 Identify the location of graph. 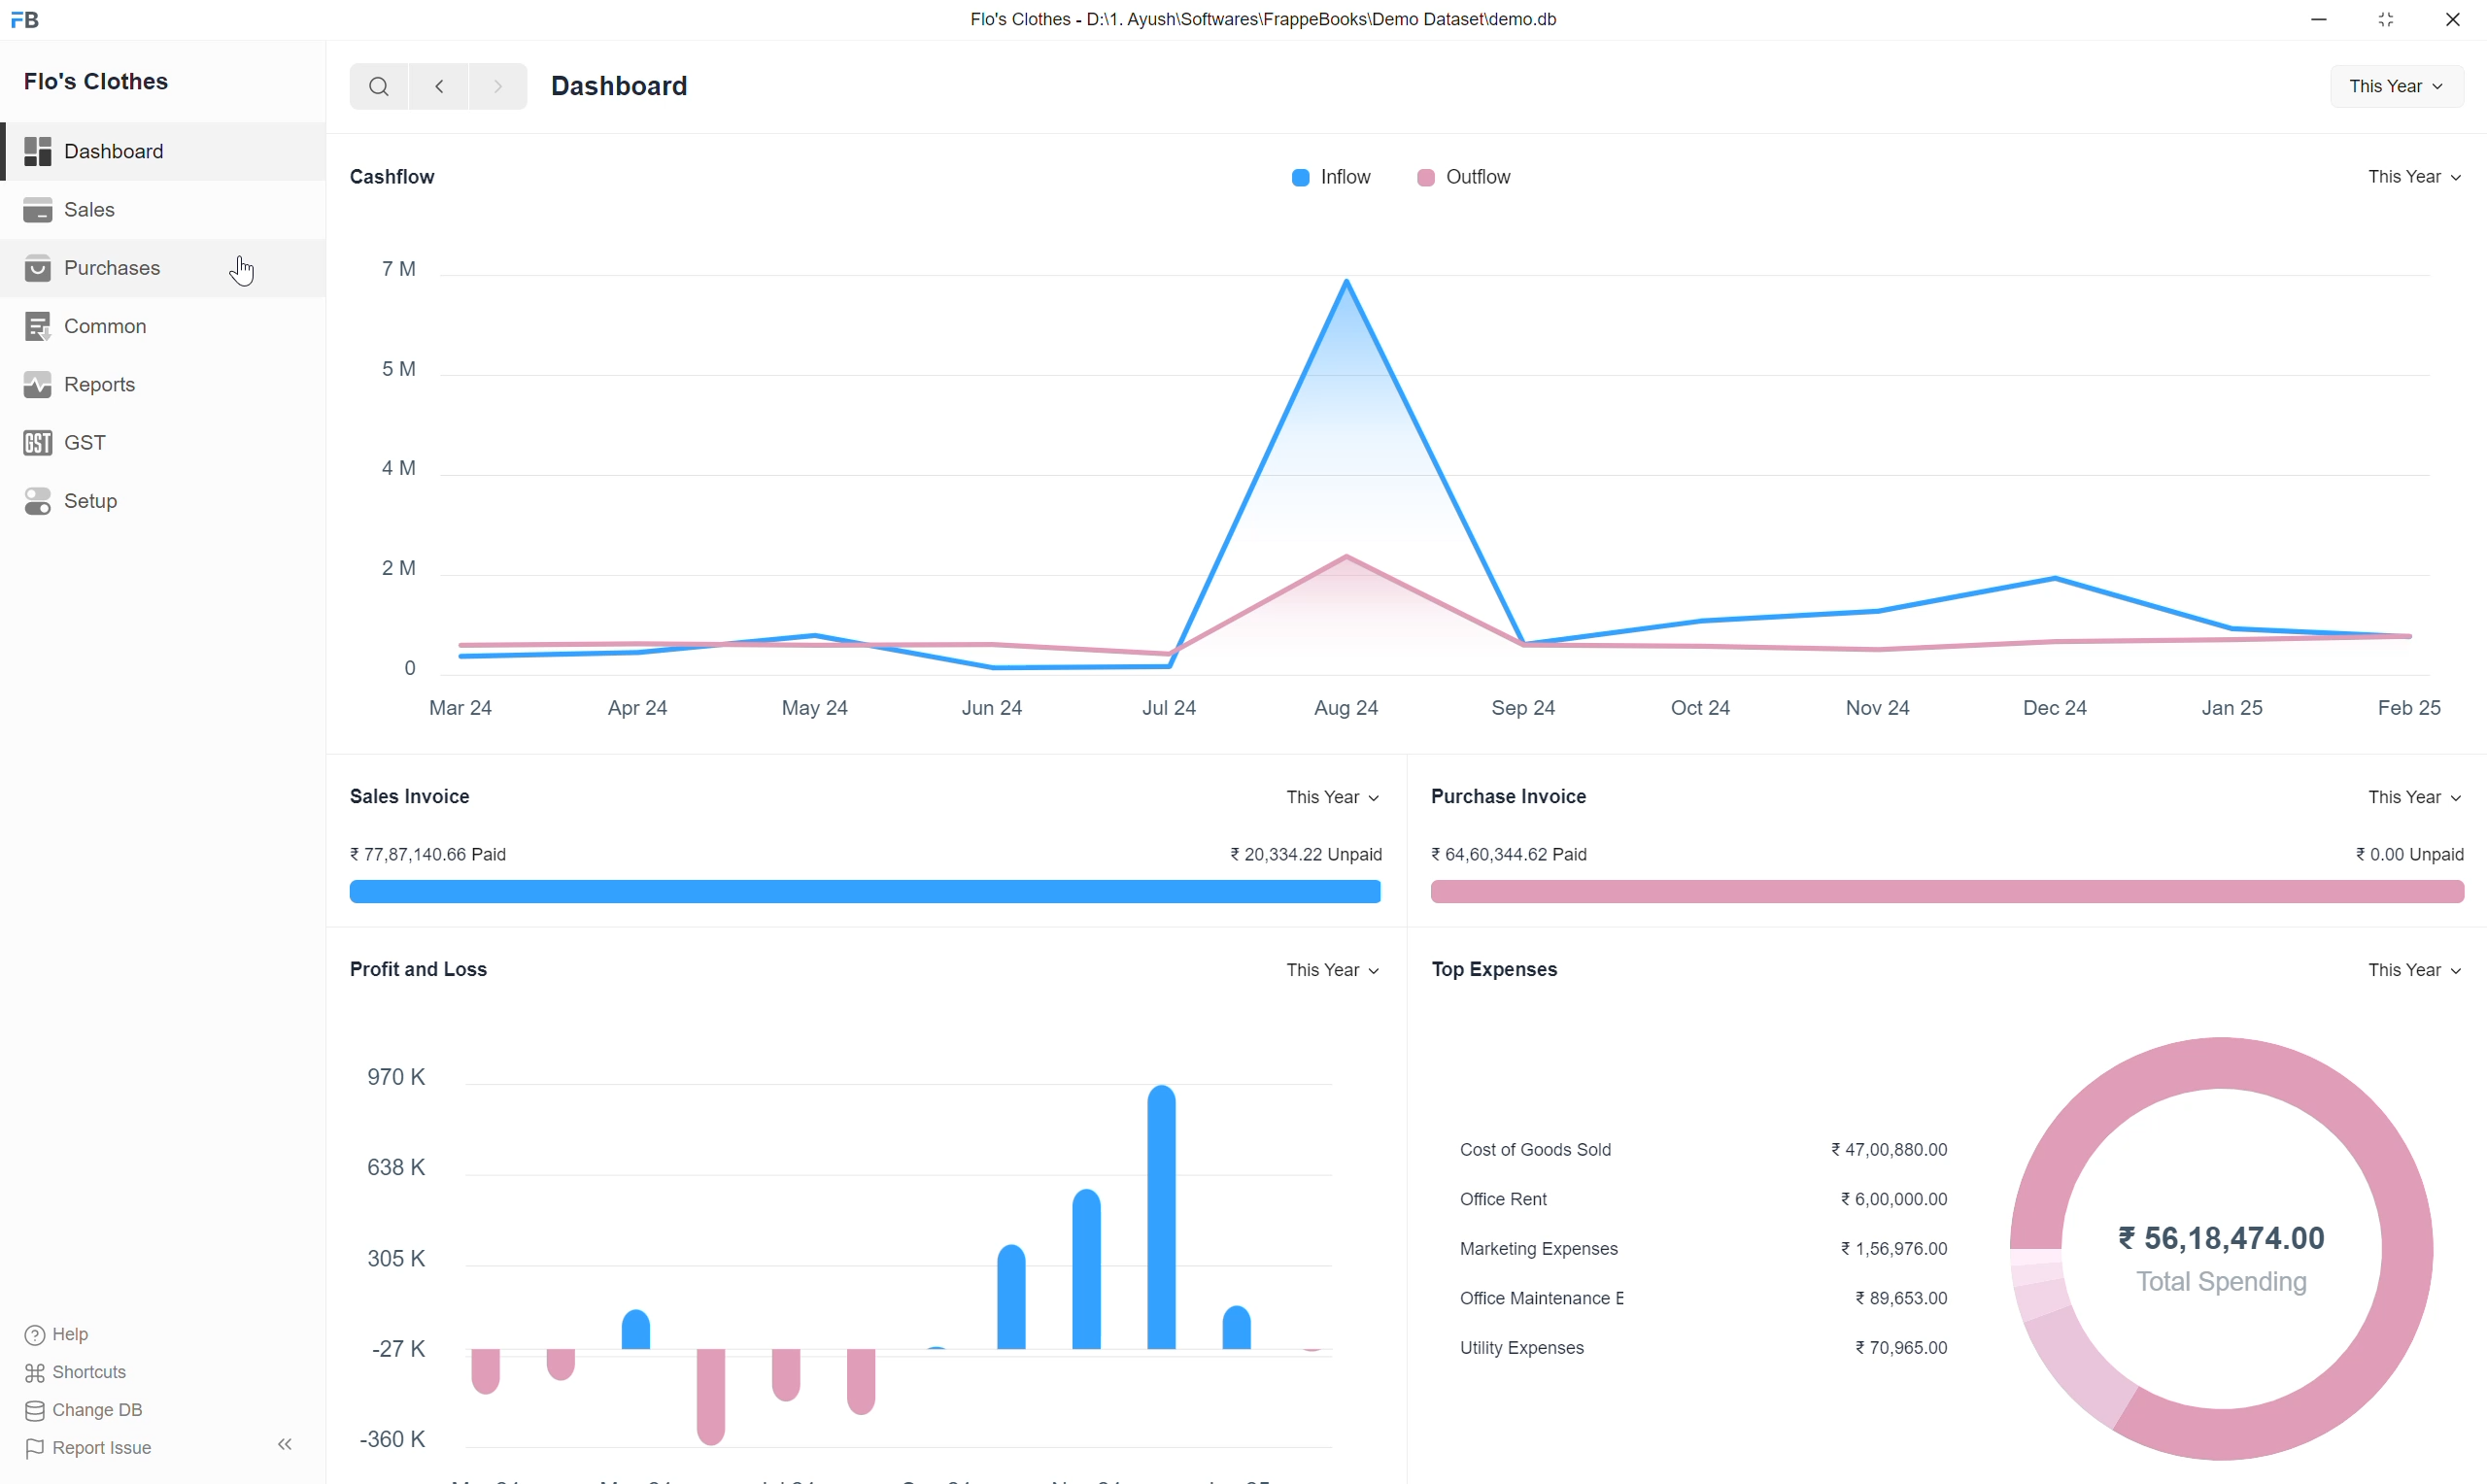
(893, 1280).